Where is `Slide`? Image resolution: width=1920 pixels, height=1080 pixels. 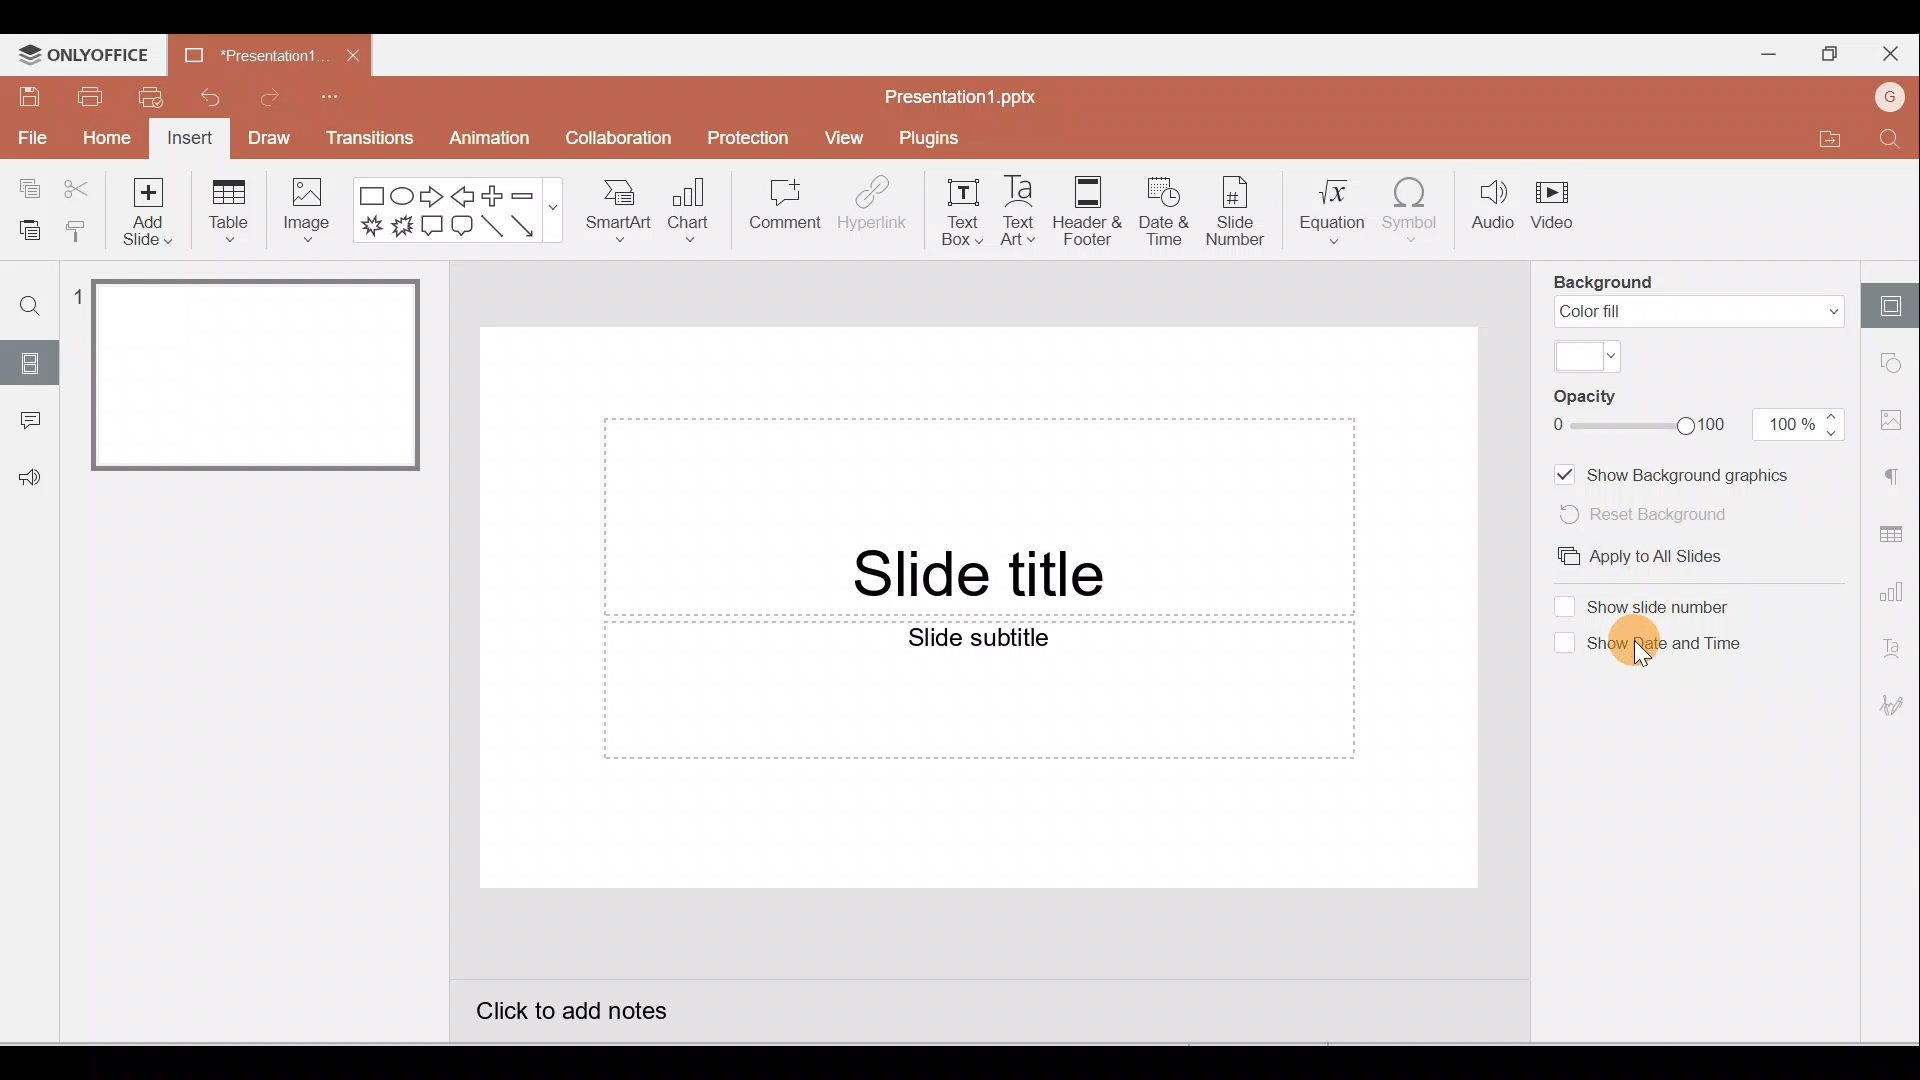 Slide is located at coordinates (32, 361).